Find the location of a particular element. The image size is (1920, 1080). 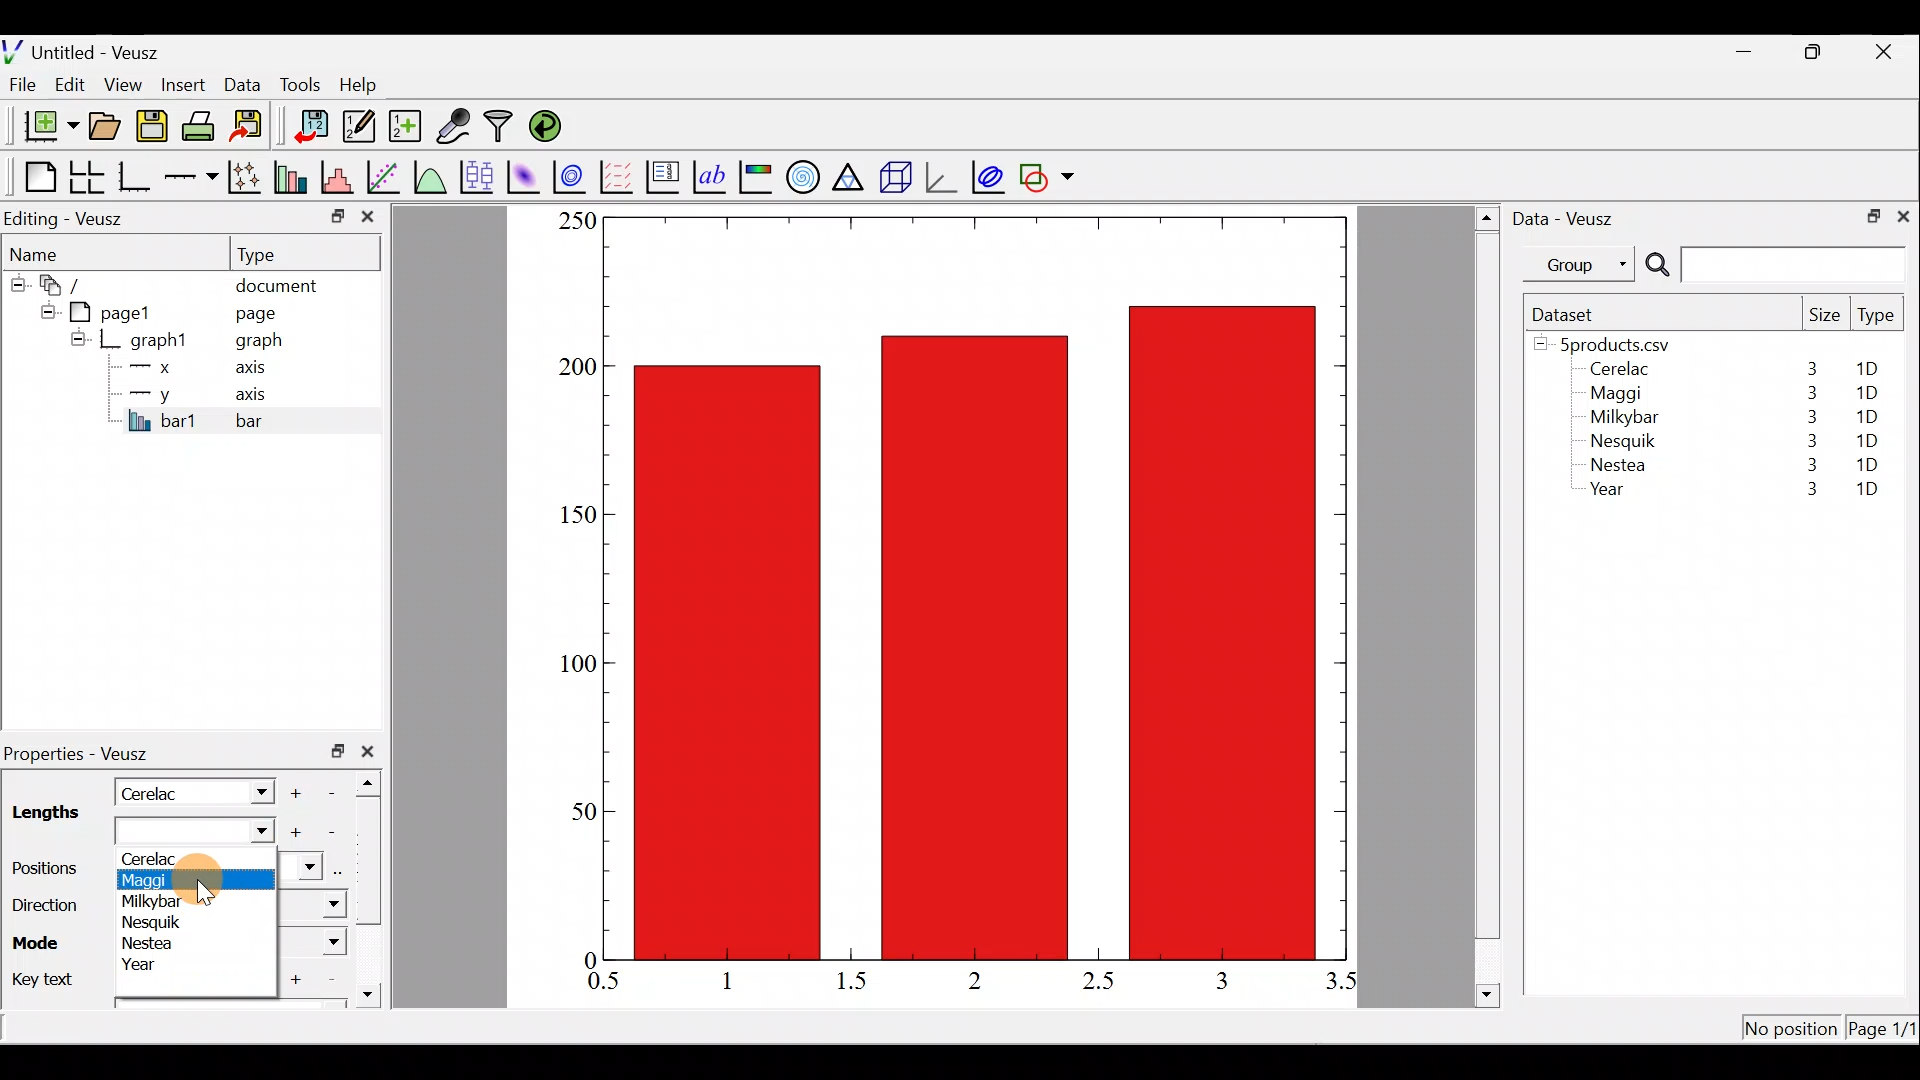

bar is located at coordinates (282, 420).